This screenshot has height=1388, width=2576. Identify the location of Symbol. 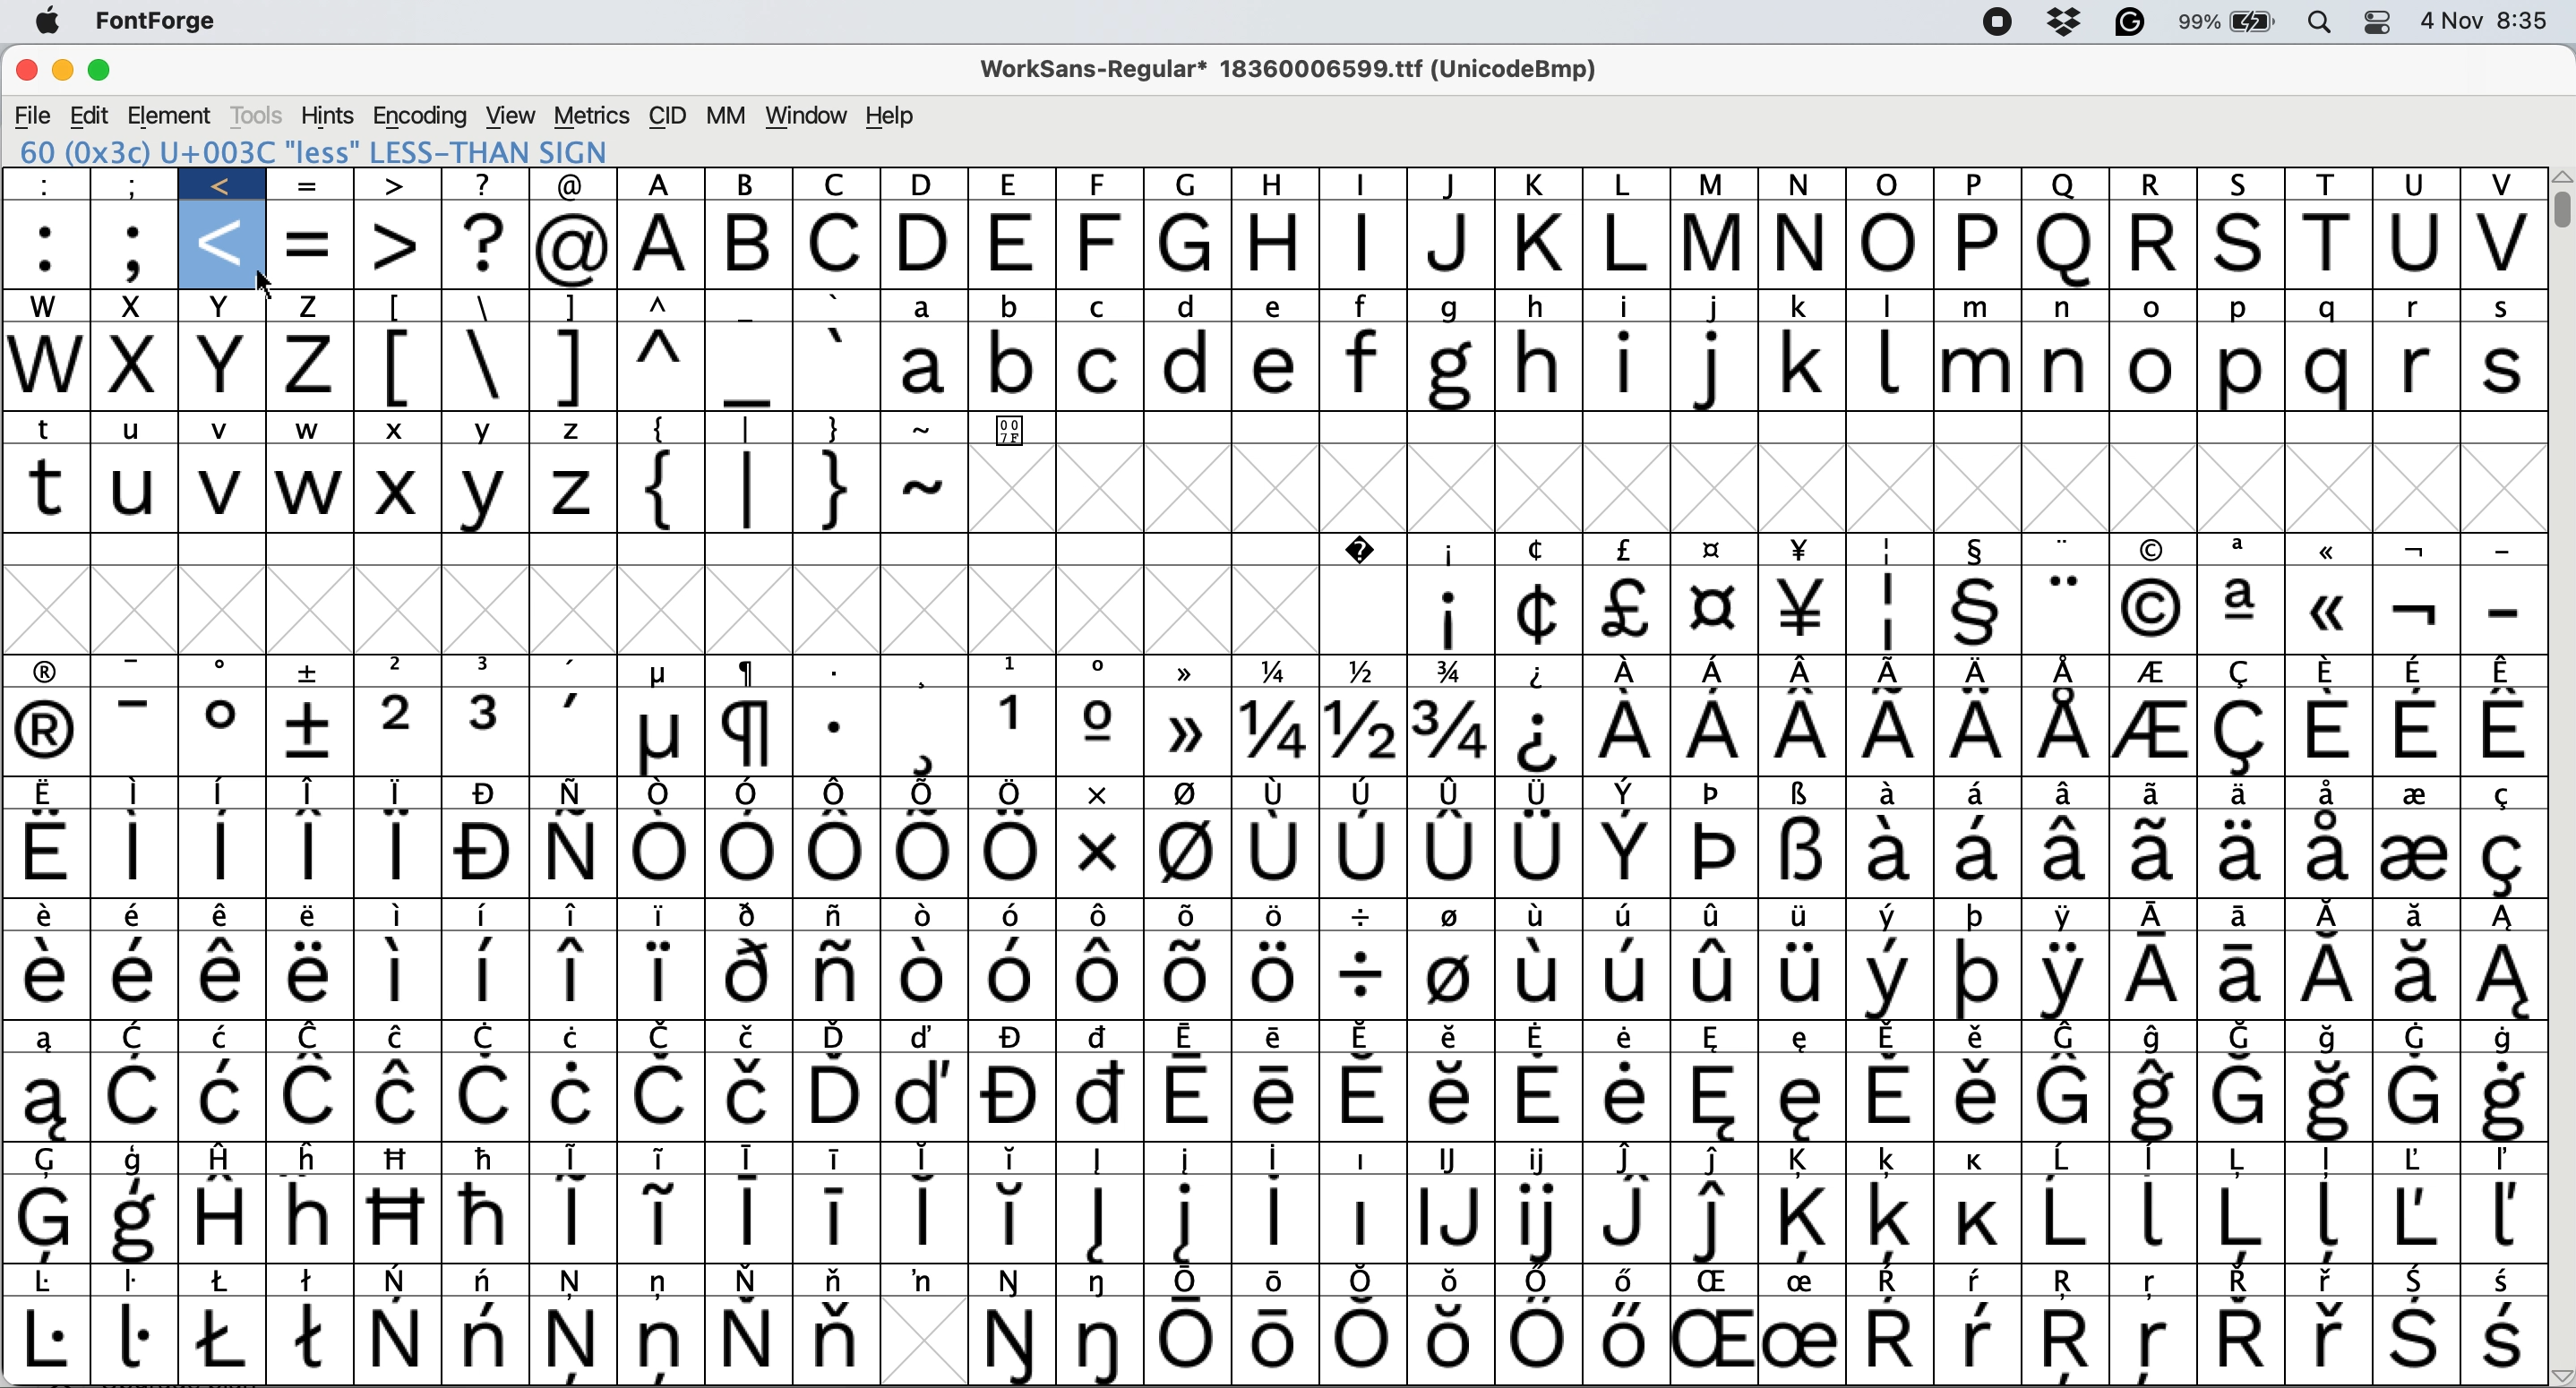
(405, 1039).